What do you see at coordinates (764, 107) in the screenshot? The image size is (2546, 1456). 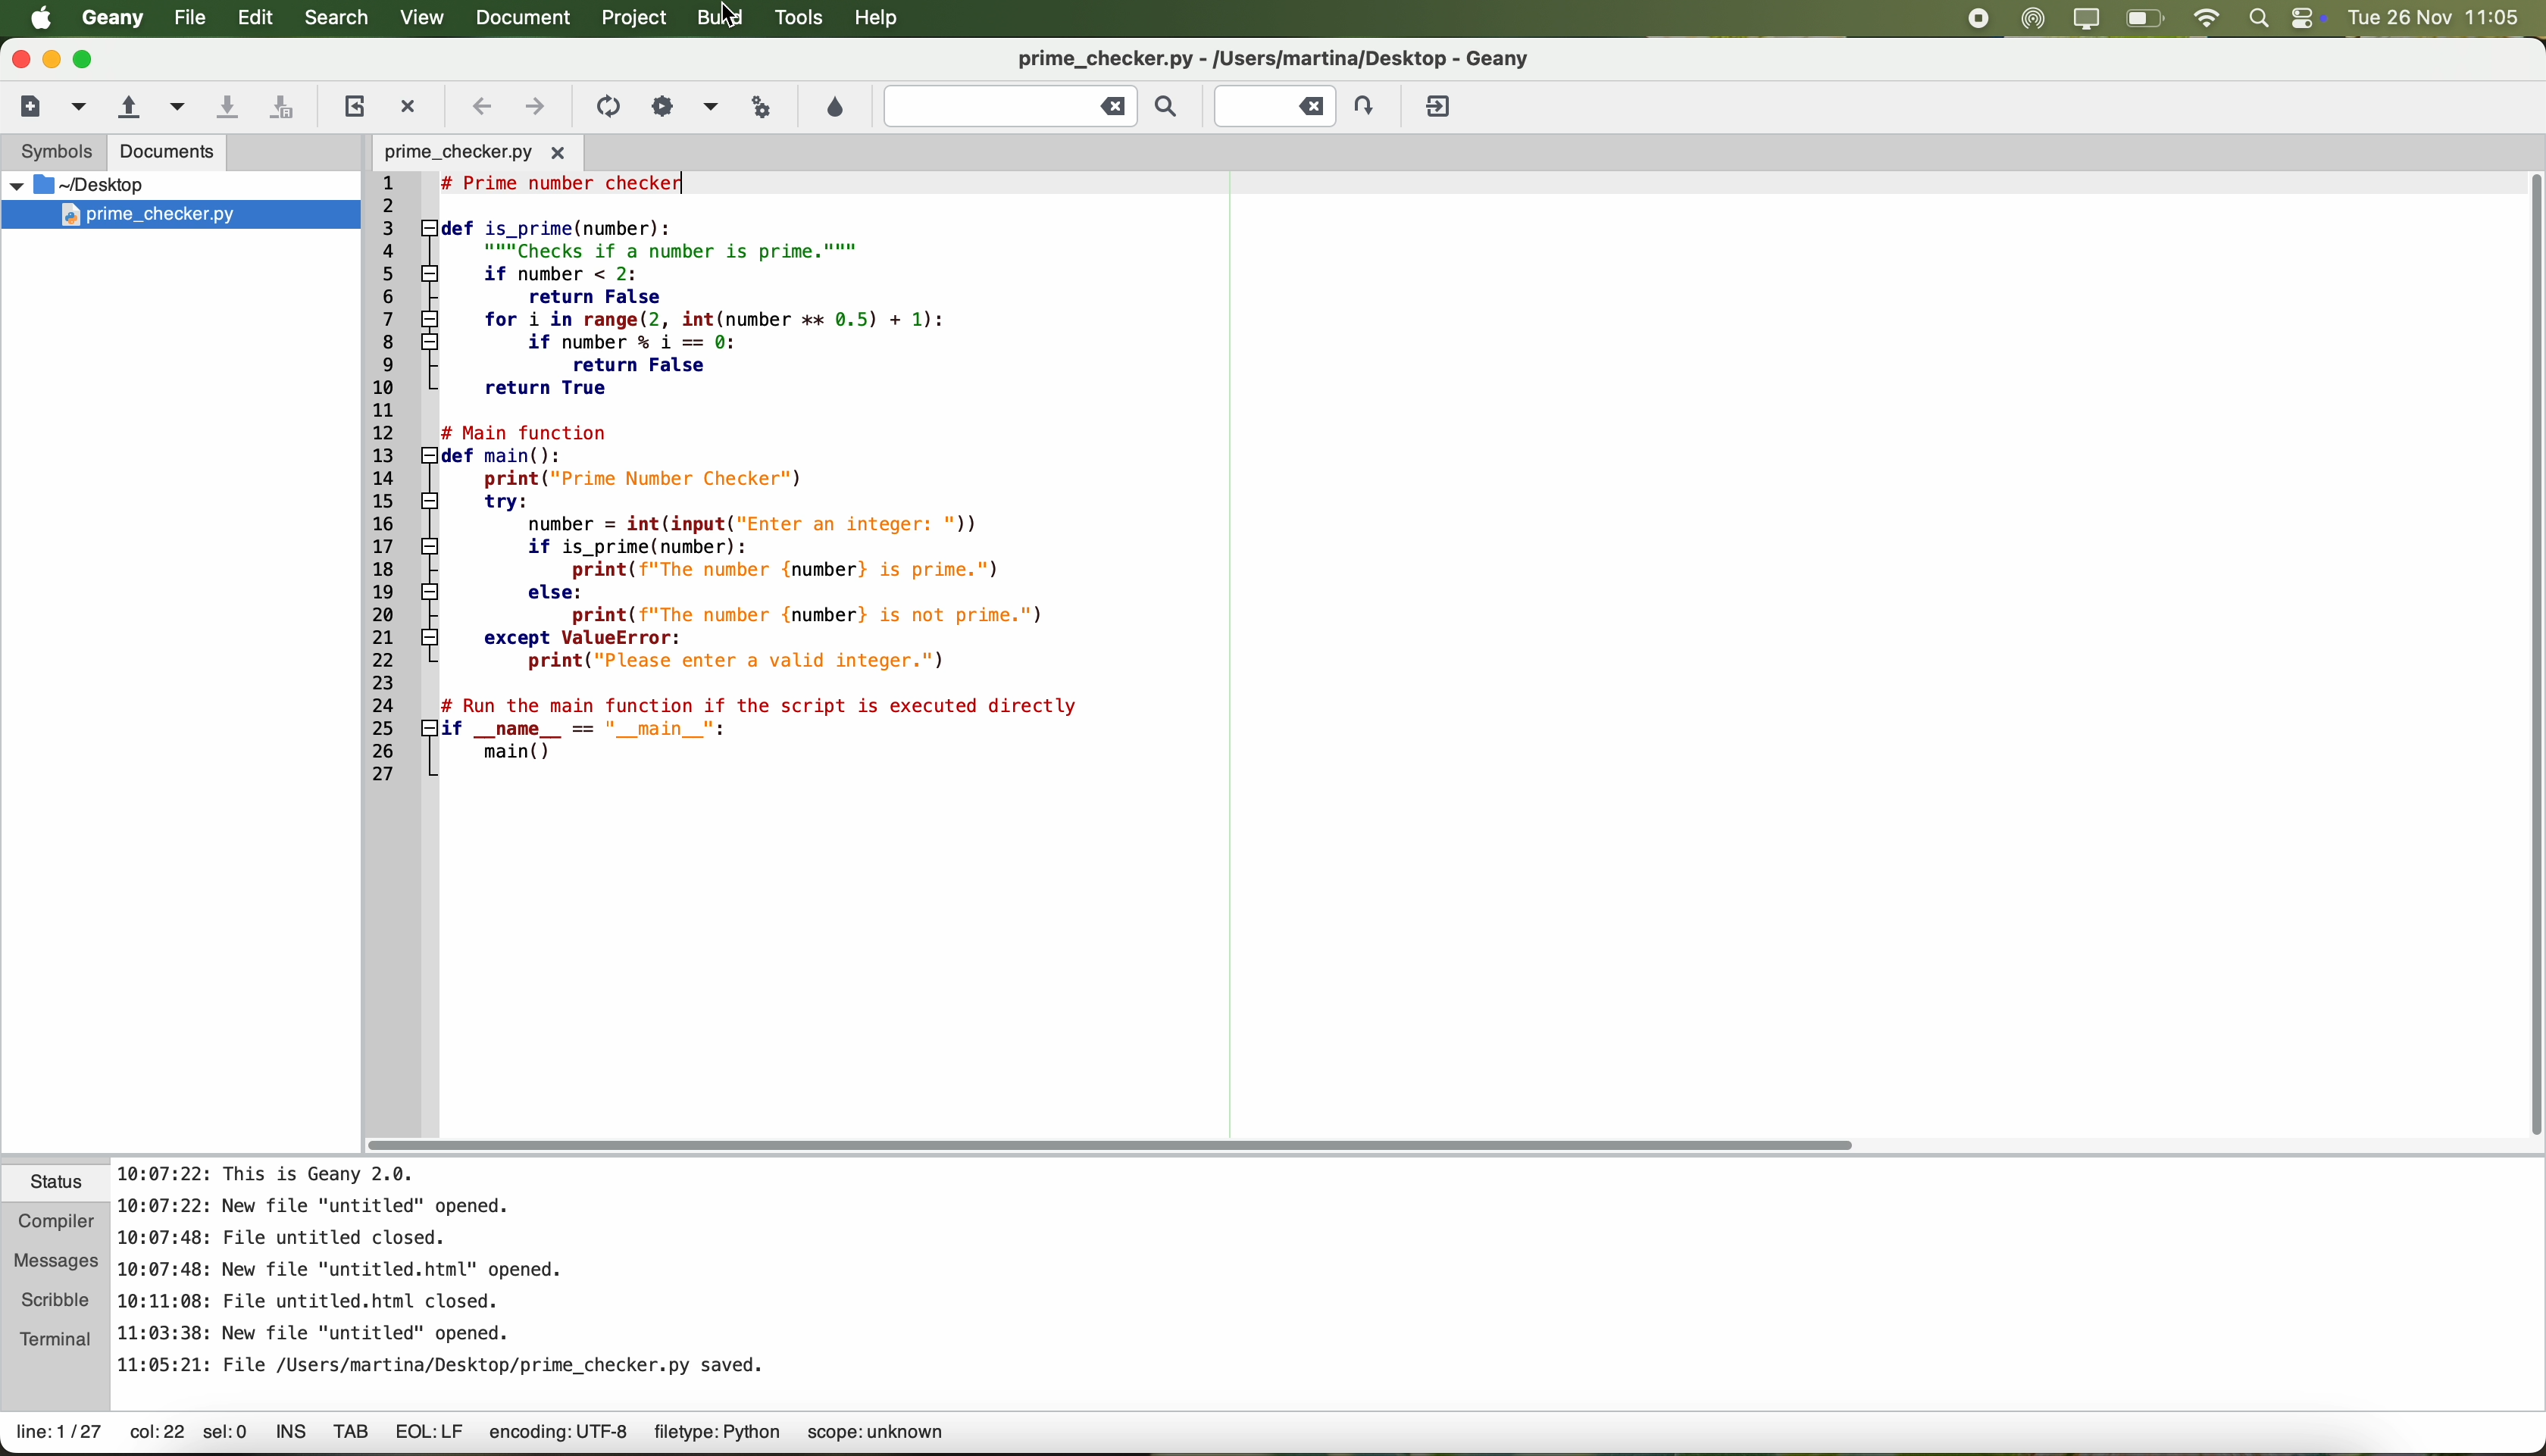 I see `run or view the current file` at bounding box center [764, 107].